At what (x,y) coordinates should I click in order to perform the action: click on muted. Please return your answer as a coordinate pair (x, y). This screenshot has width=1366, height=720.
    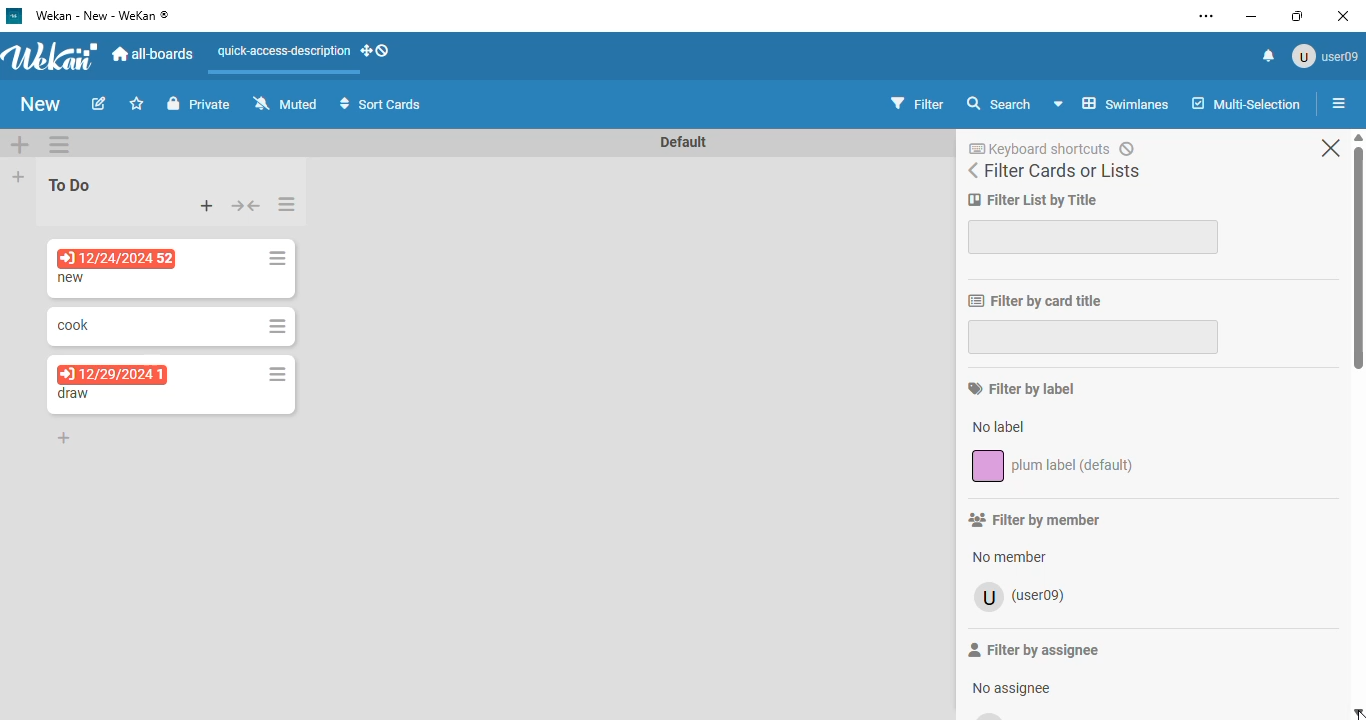
    Looking at the image, I should click on (285, 103).